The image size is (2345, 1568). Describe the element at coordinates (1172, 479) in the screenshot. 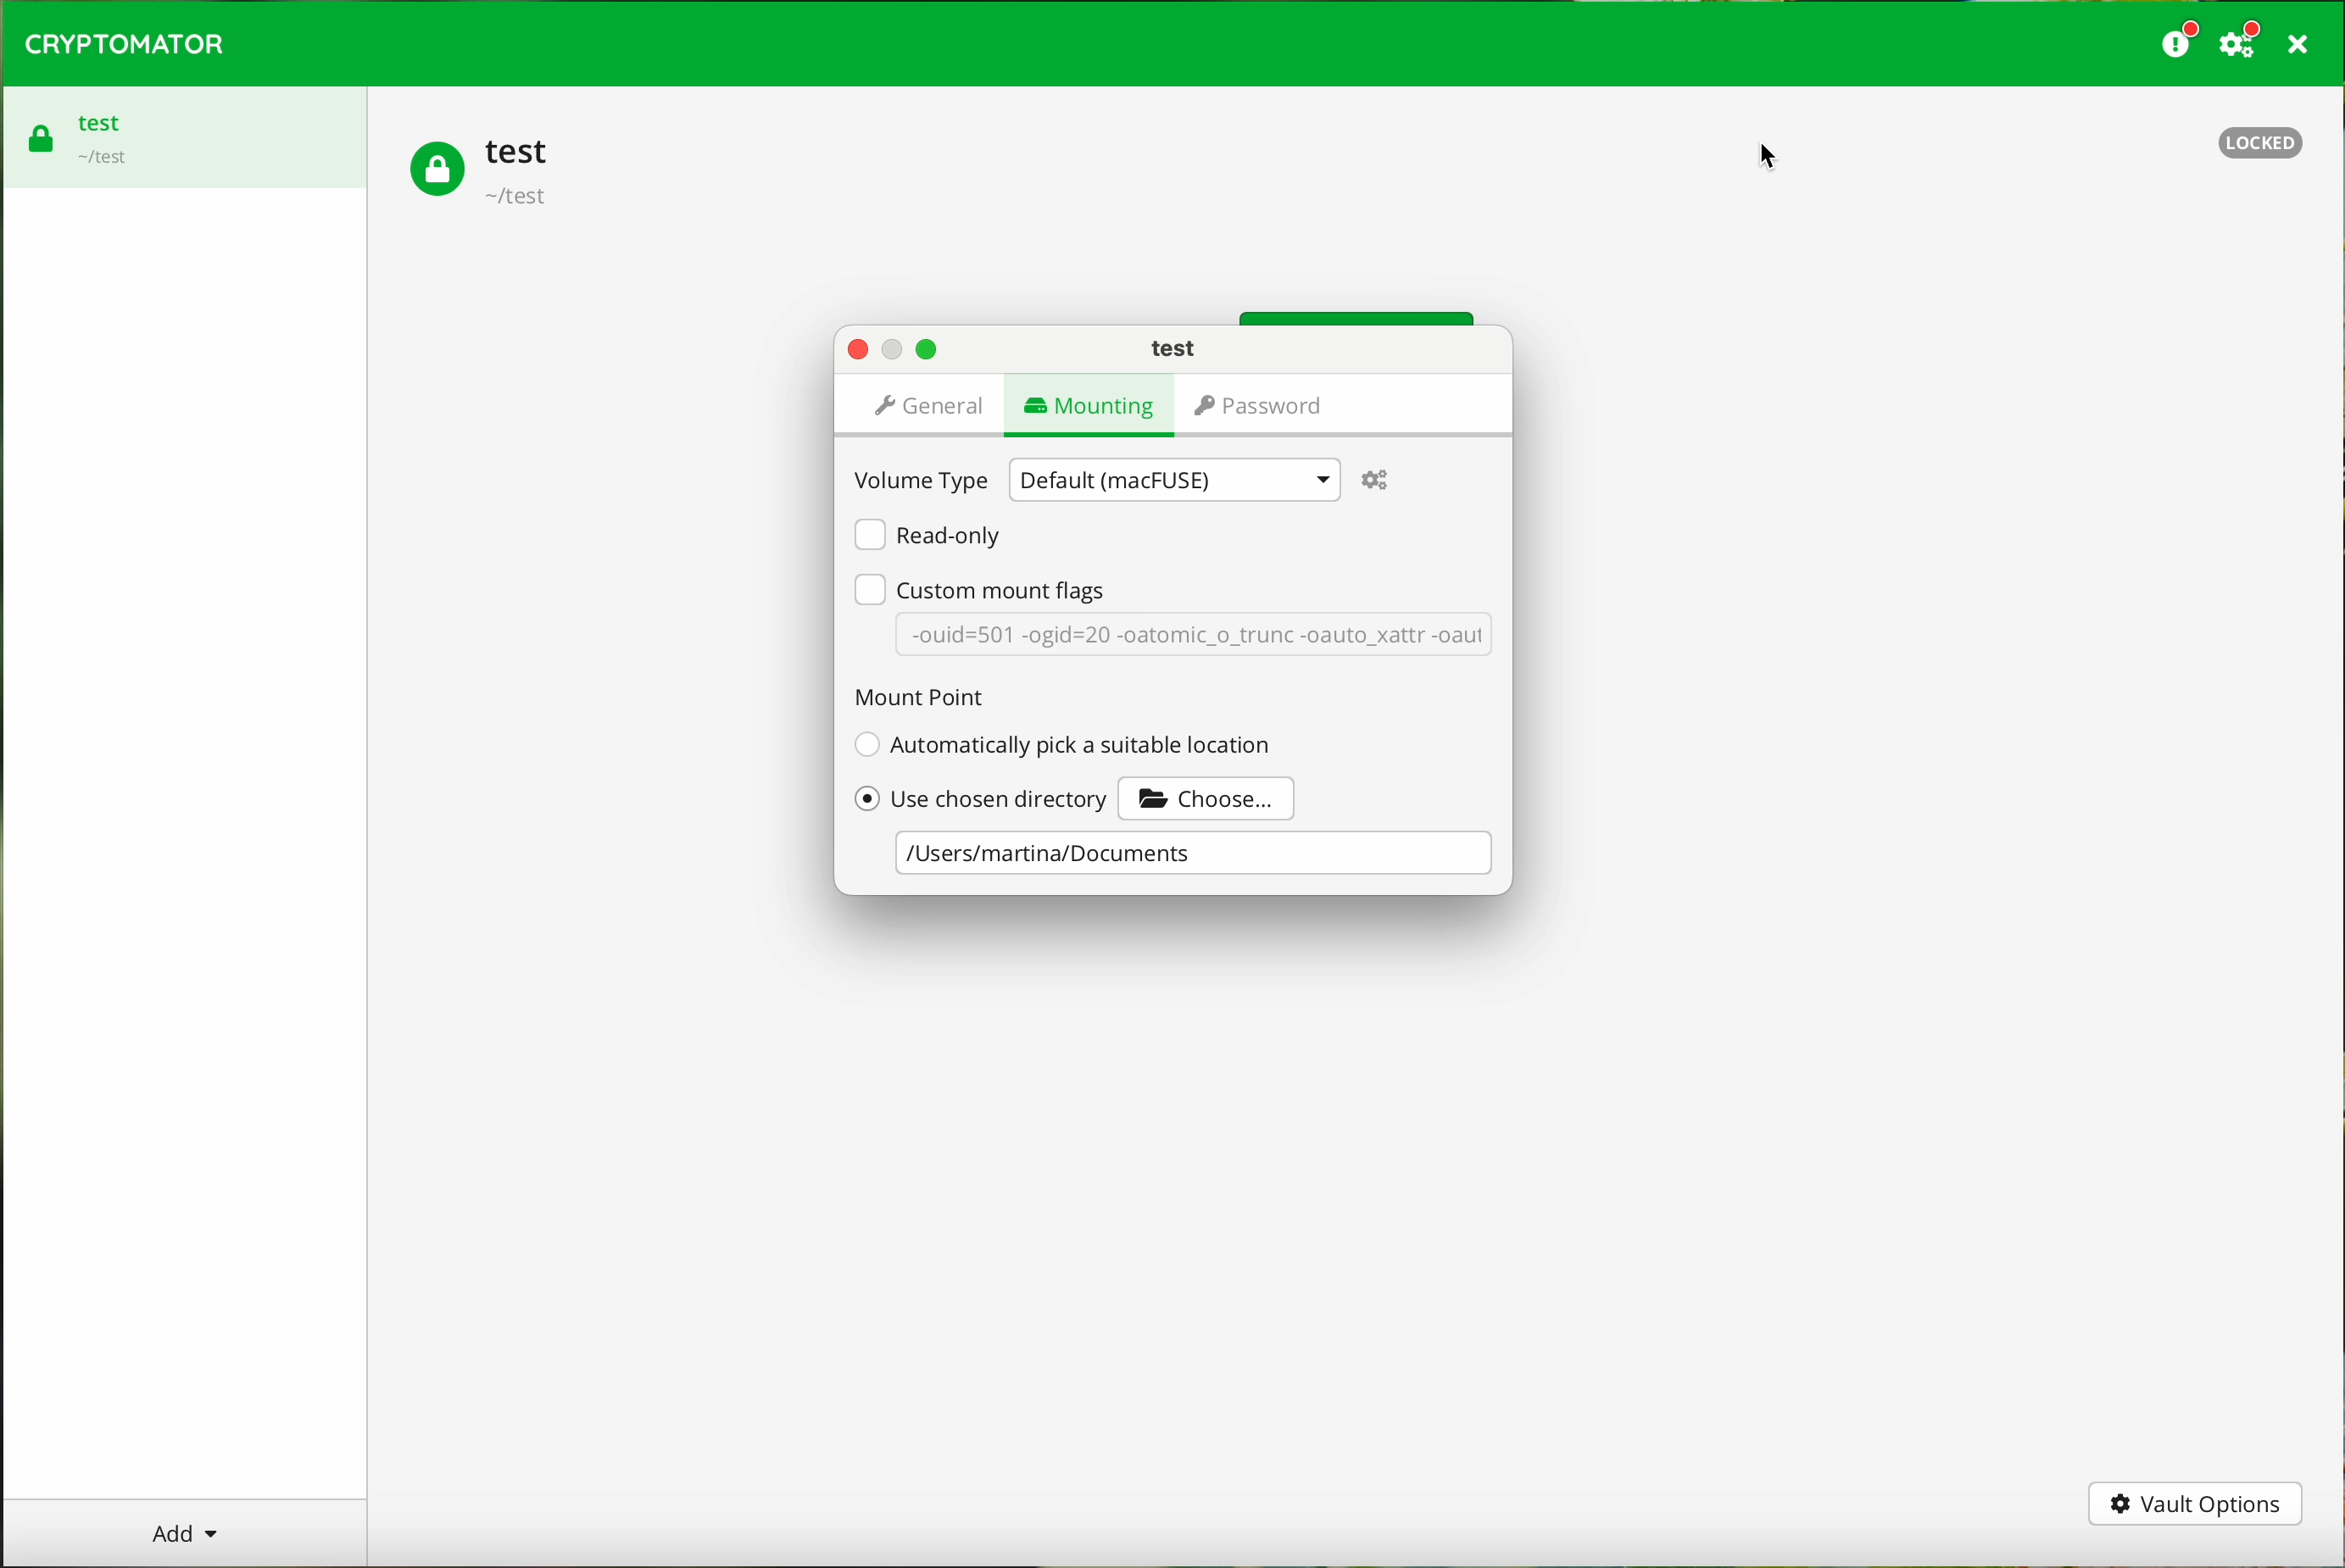

I see `Default (macFUSE)` at that location.